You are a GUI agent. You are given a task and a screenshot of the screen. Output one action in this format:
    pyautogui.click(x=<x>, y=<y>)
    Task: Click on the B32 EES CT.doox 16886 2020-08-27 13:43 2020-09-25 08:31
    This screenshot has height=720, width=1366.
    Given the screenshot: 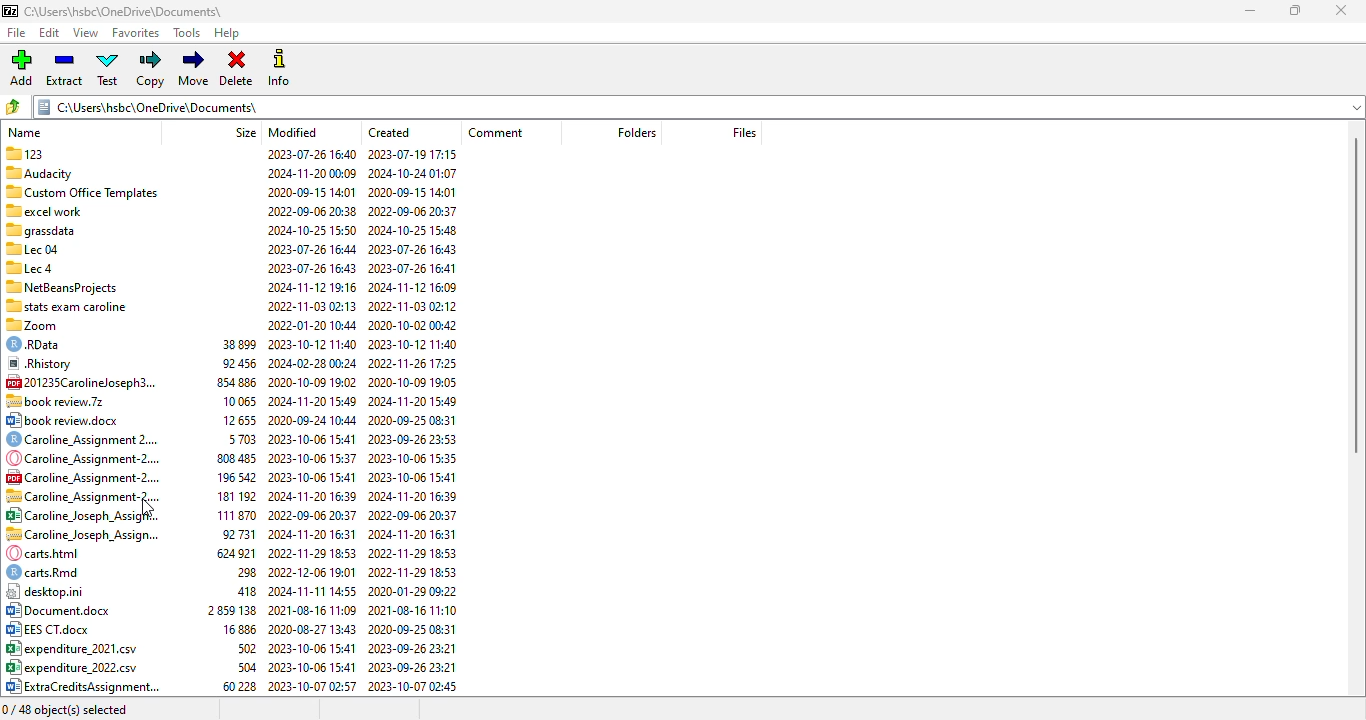 What is the action you would take?
    pyautogui.click(x=231, y=628)
    